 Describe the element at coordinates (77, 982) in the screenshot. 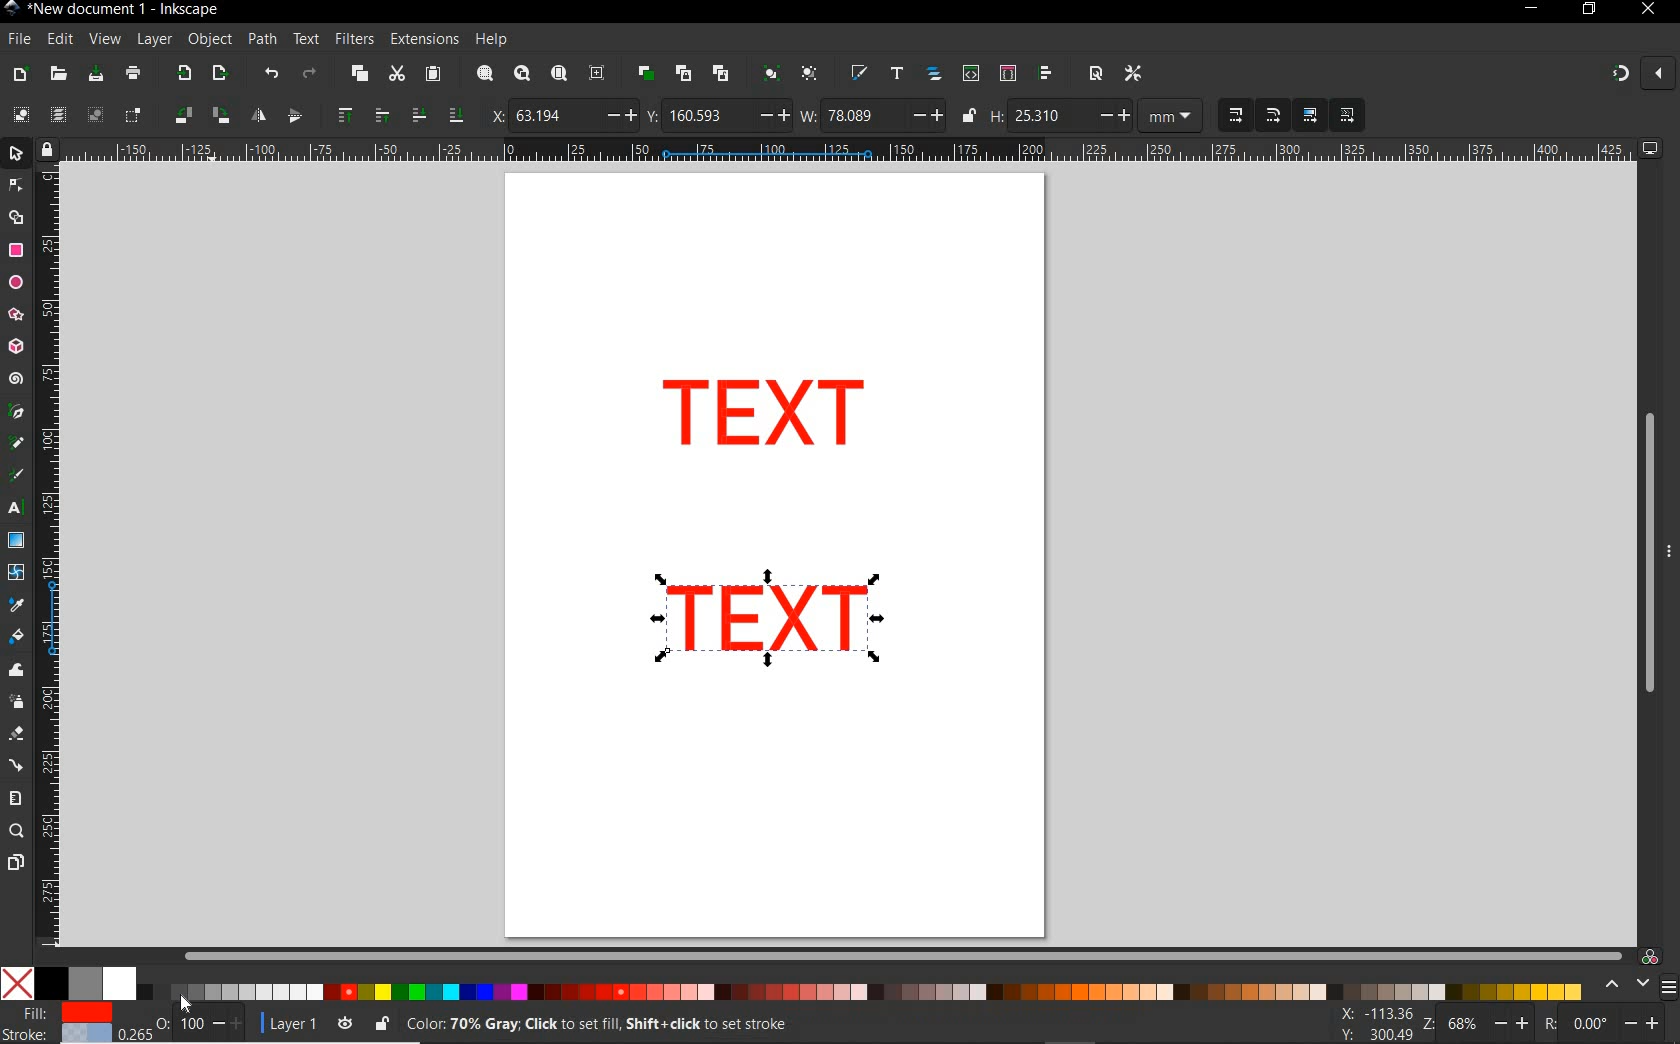

I see `` at that location.